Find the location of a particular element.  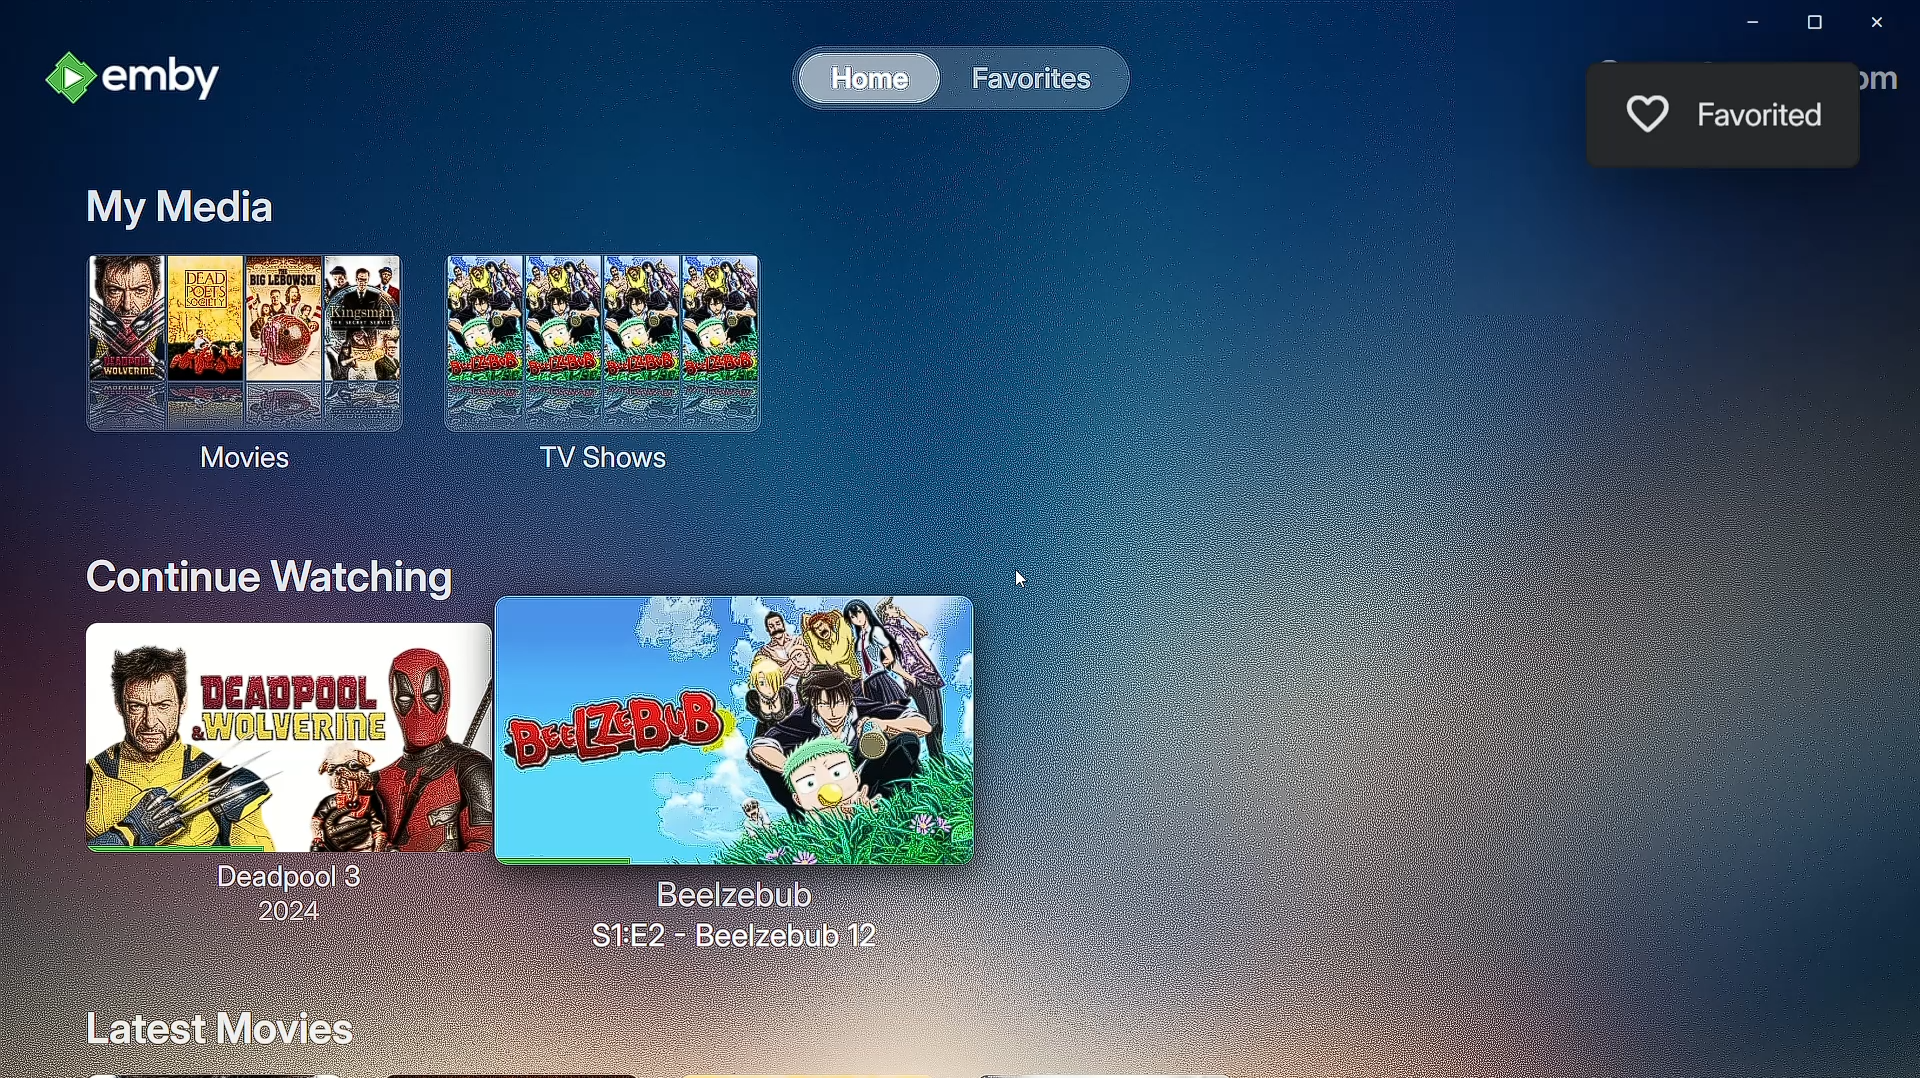

Home is located at coordinates (866, 76).